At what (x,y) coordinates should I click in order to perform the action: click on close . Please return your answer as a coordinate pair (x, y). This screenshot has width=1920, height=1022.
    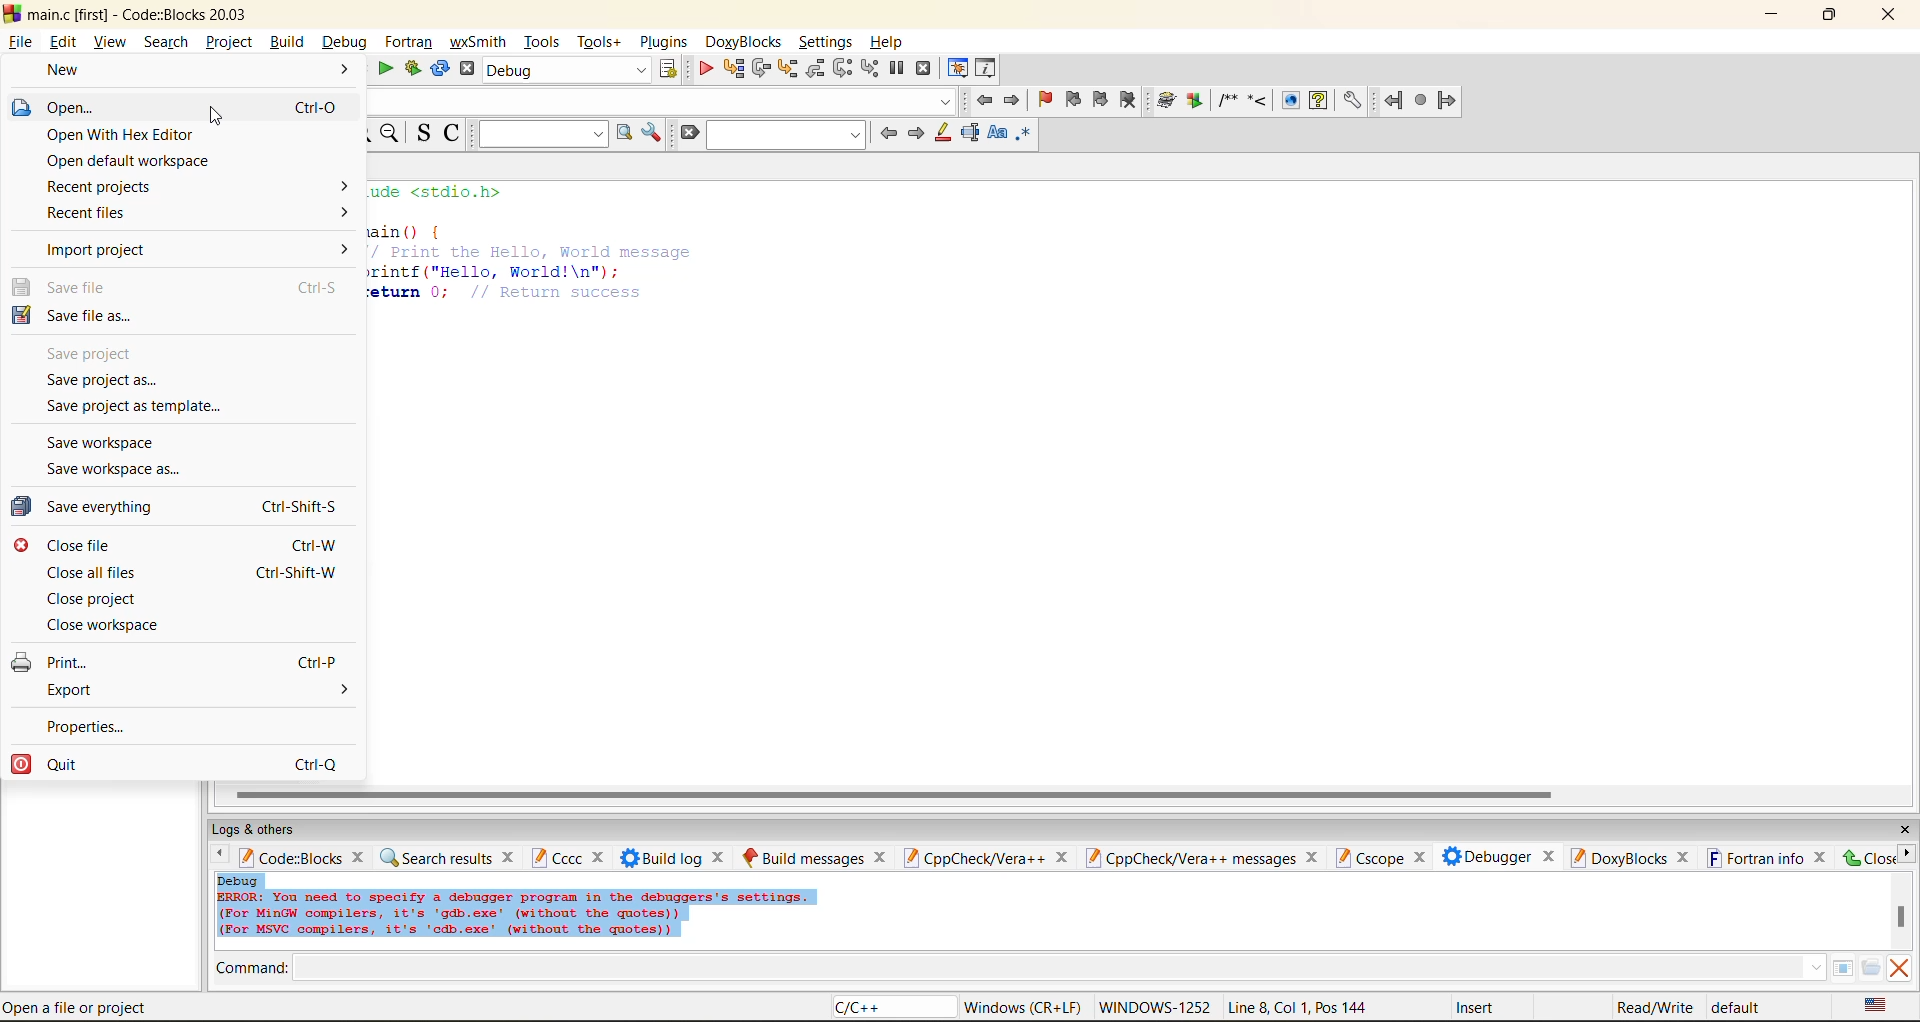
    Looking at the image, I should click on (1891, 15).